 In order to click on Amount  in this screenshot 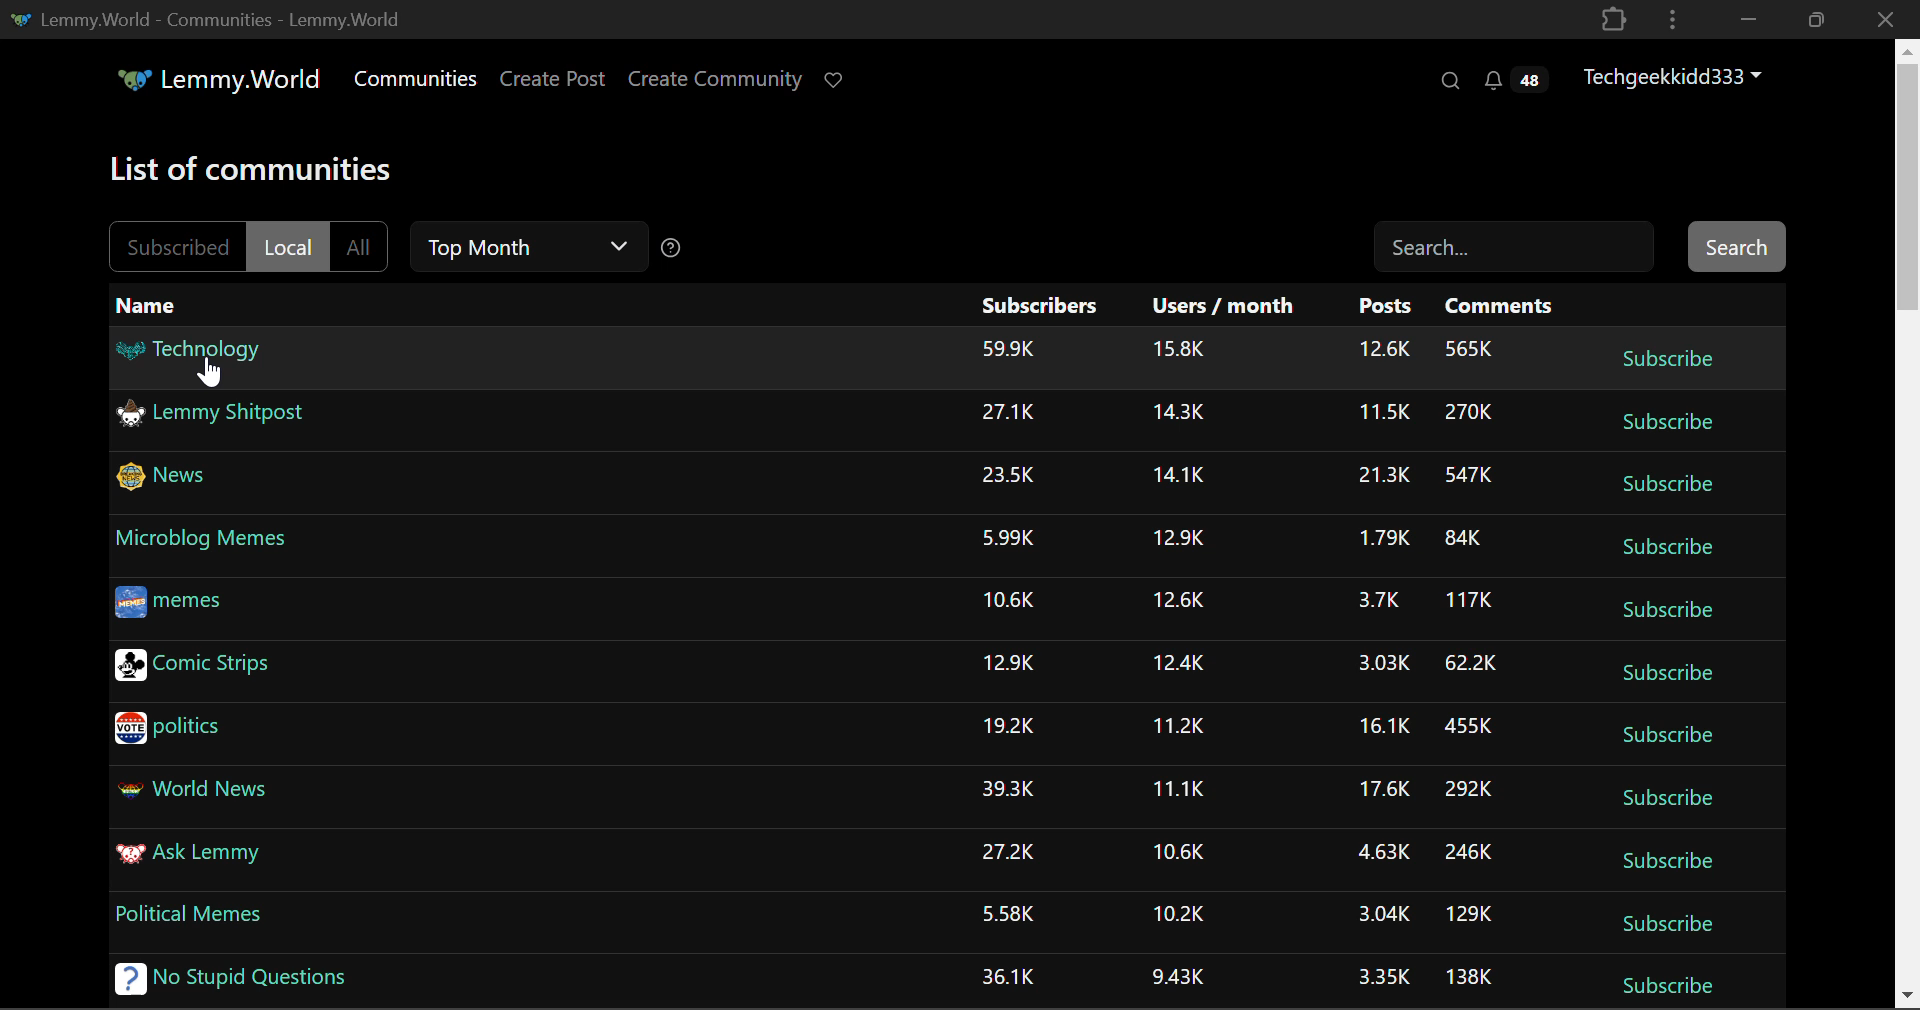, I will do `click(1010, 413)`.